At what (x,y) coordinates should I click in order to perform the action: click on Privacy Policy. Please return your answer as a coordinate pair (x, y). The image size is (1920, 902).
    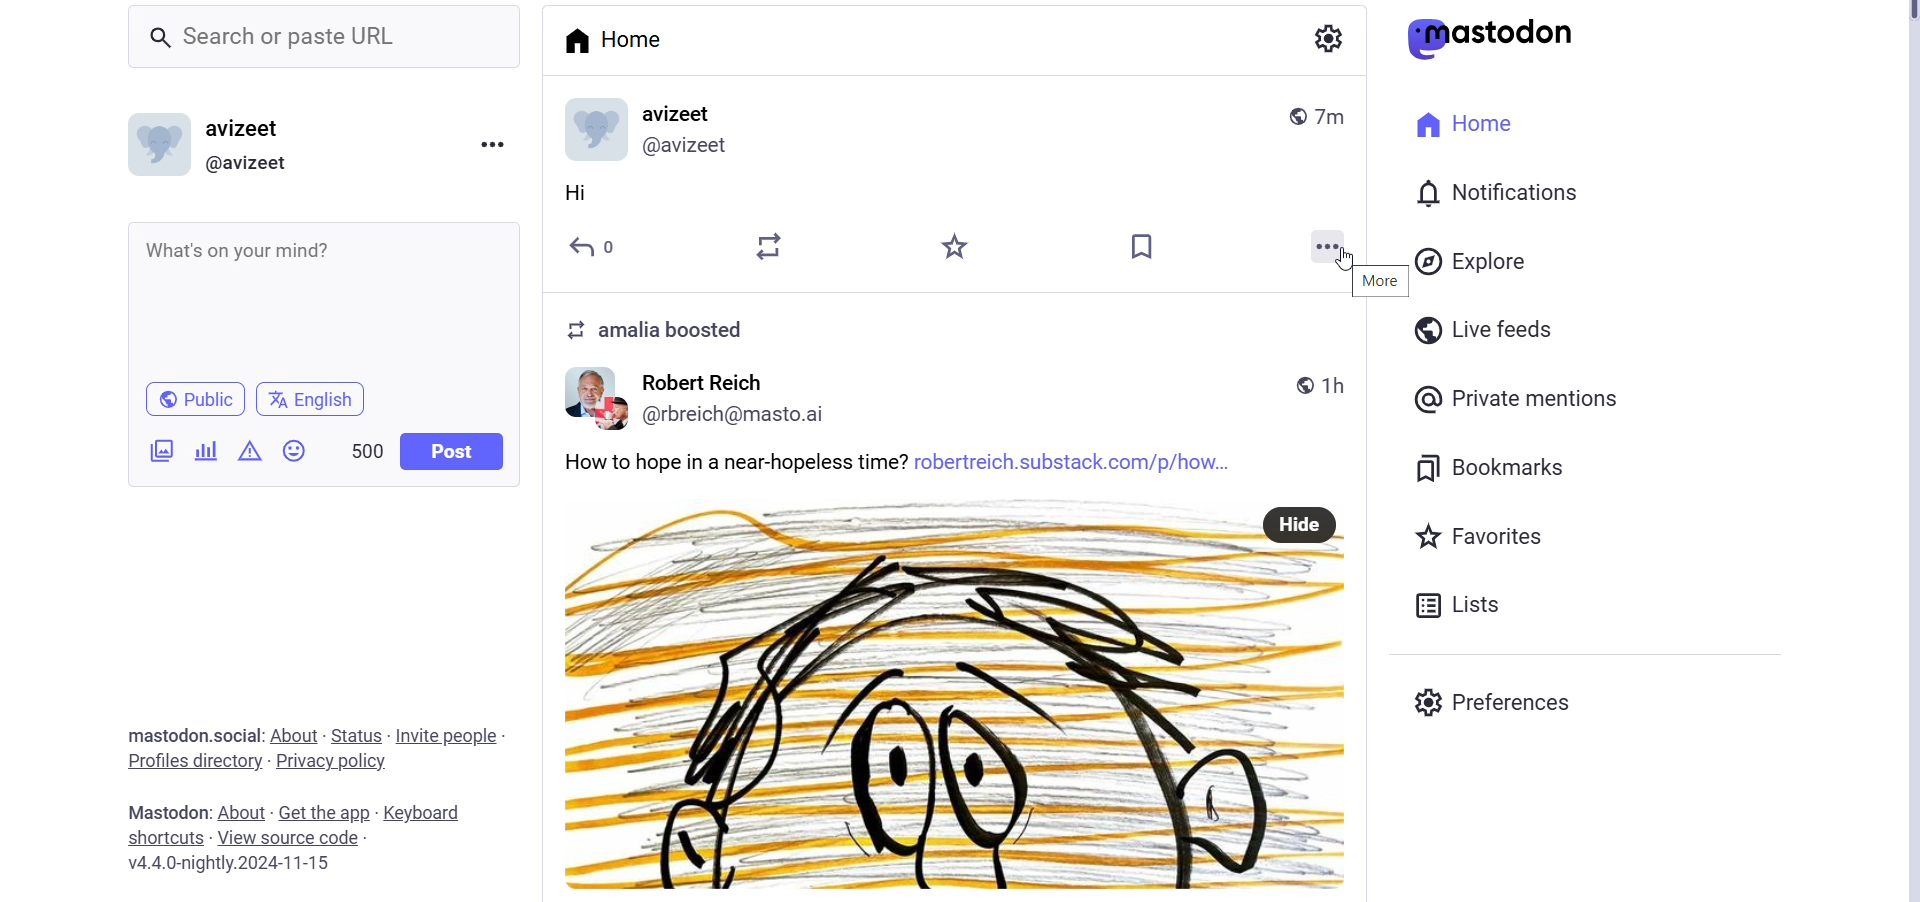
    Looking at the image, I should click on (336, 761).